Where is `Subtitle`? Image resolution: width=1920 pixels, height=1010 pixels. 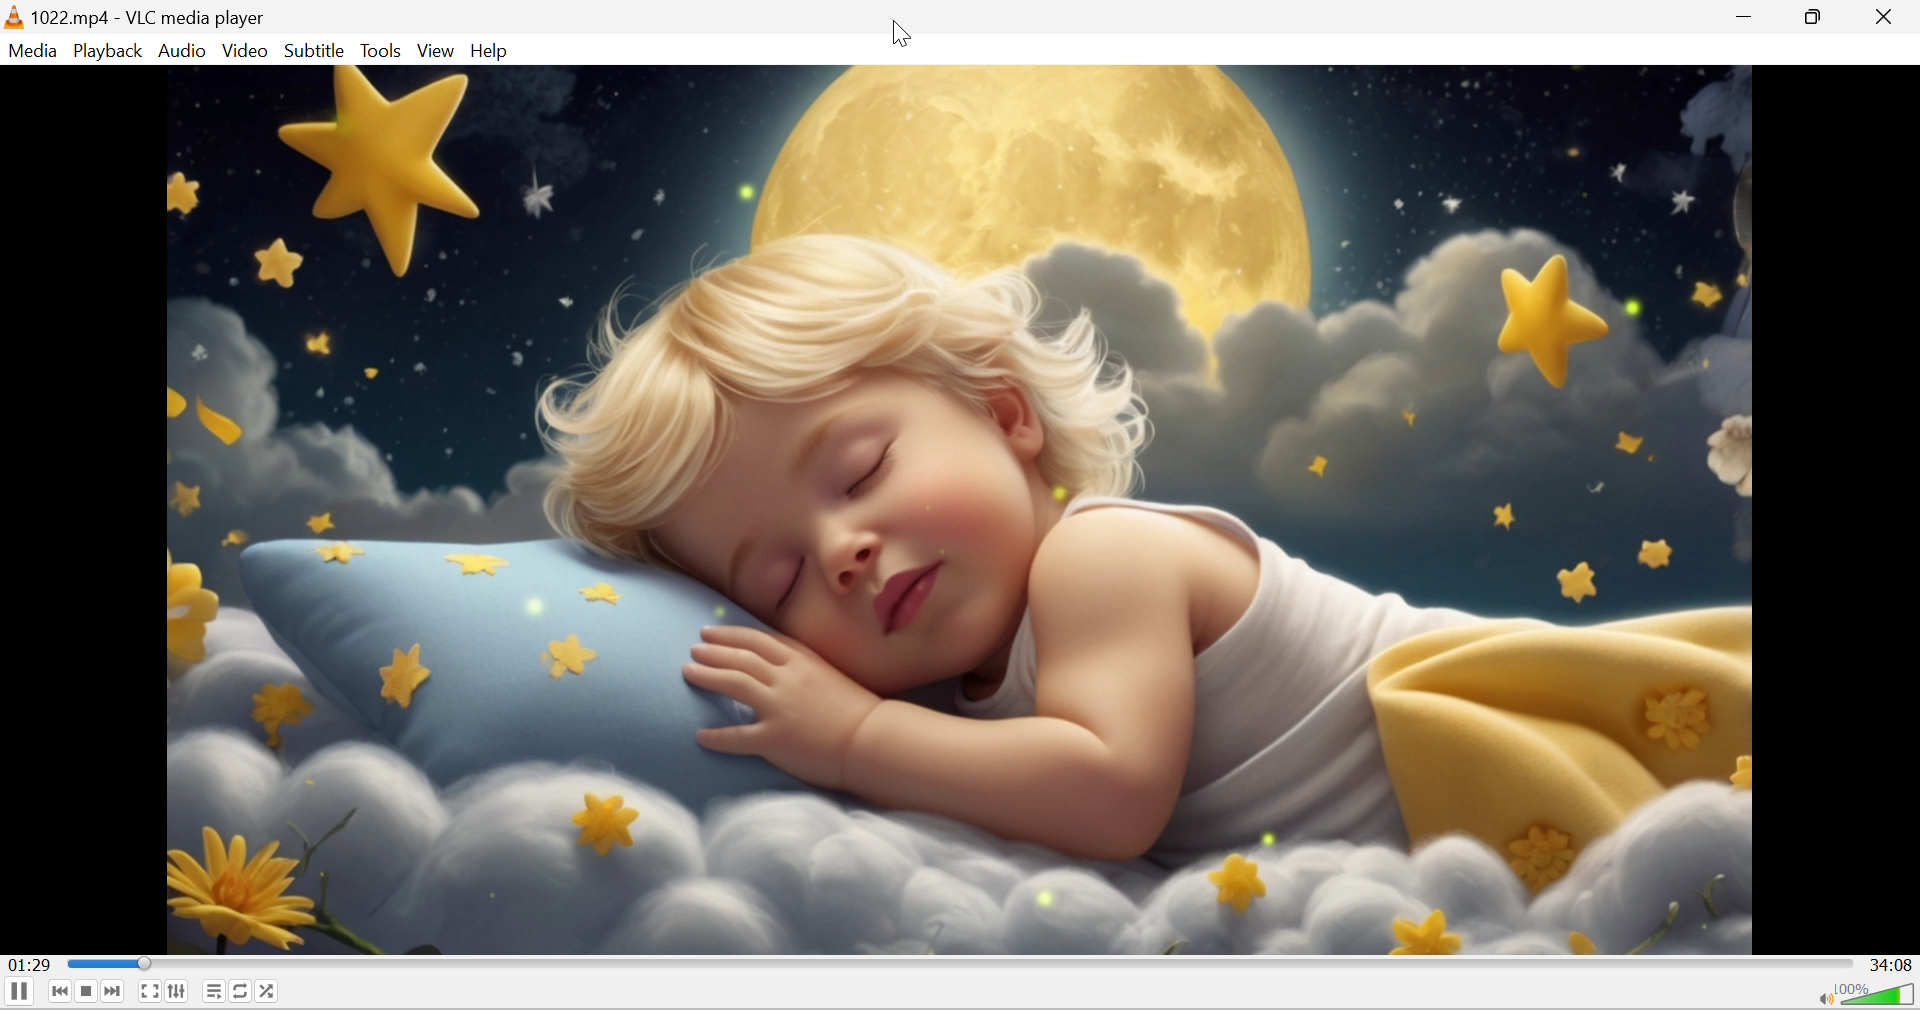
Subtitle is located at coordinates (315, 52).